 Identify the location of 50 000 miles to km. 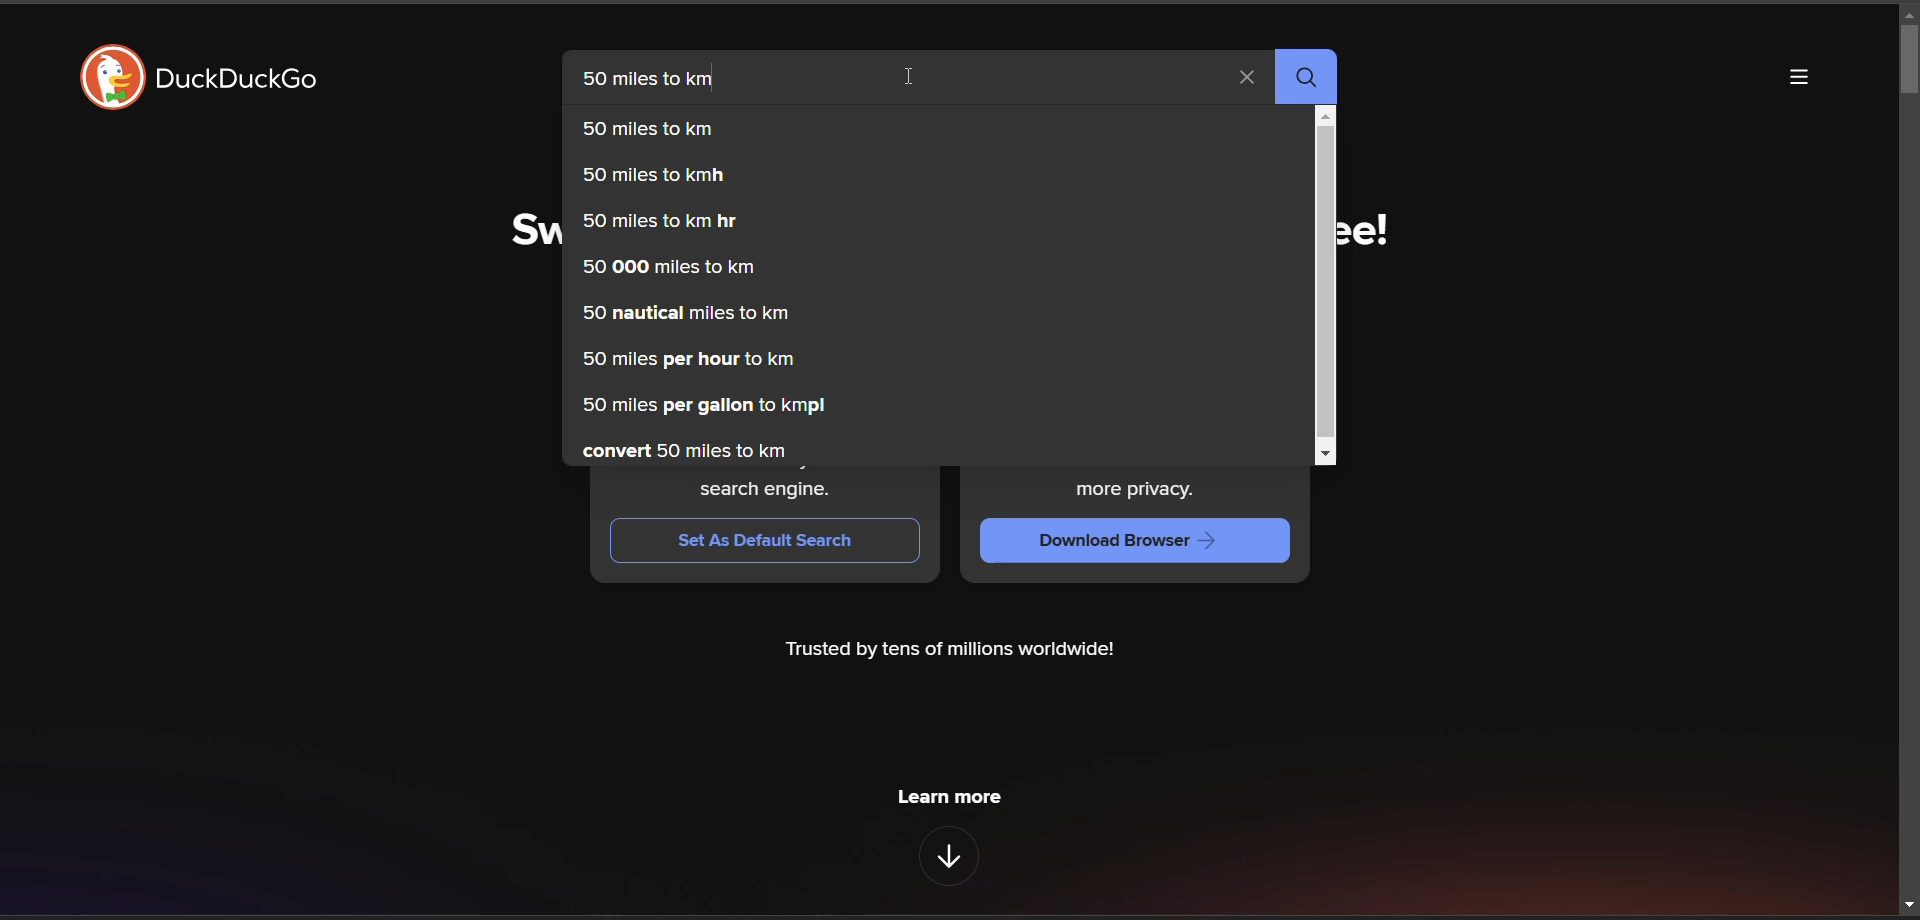
(665, 267).